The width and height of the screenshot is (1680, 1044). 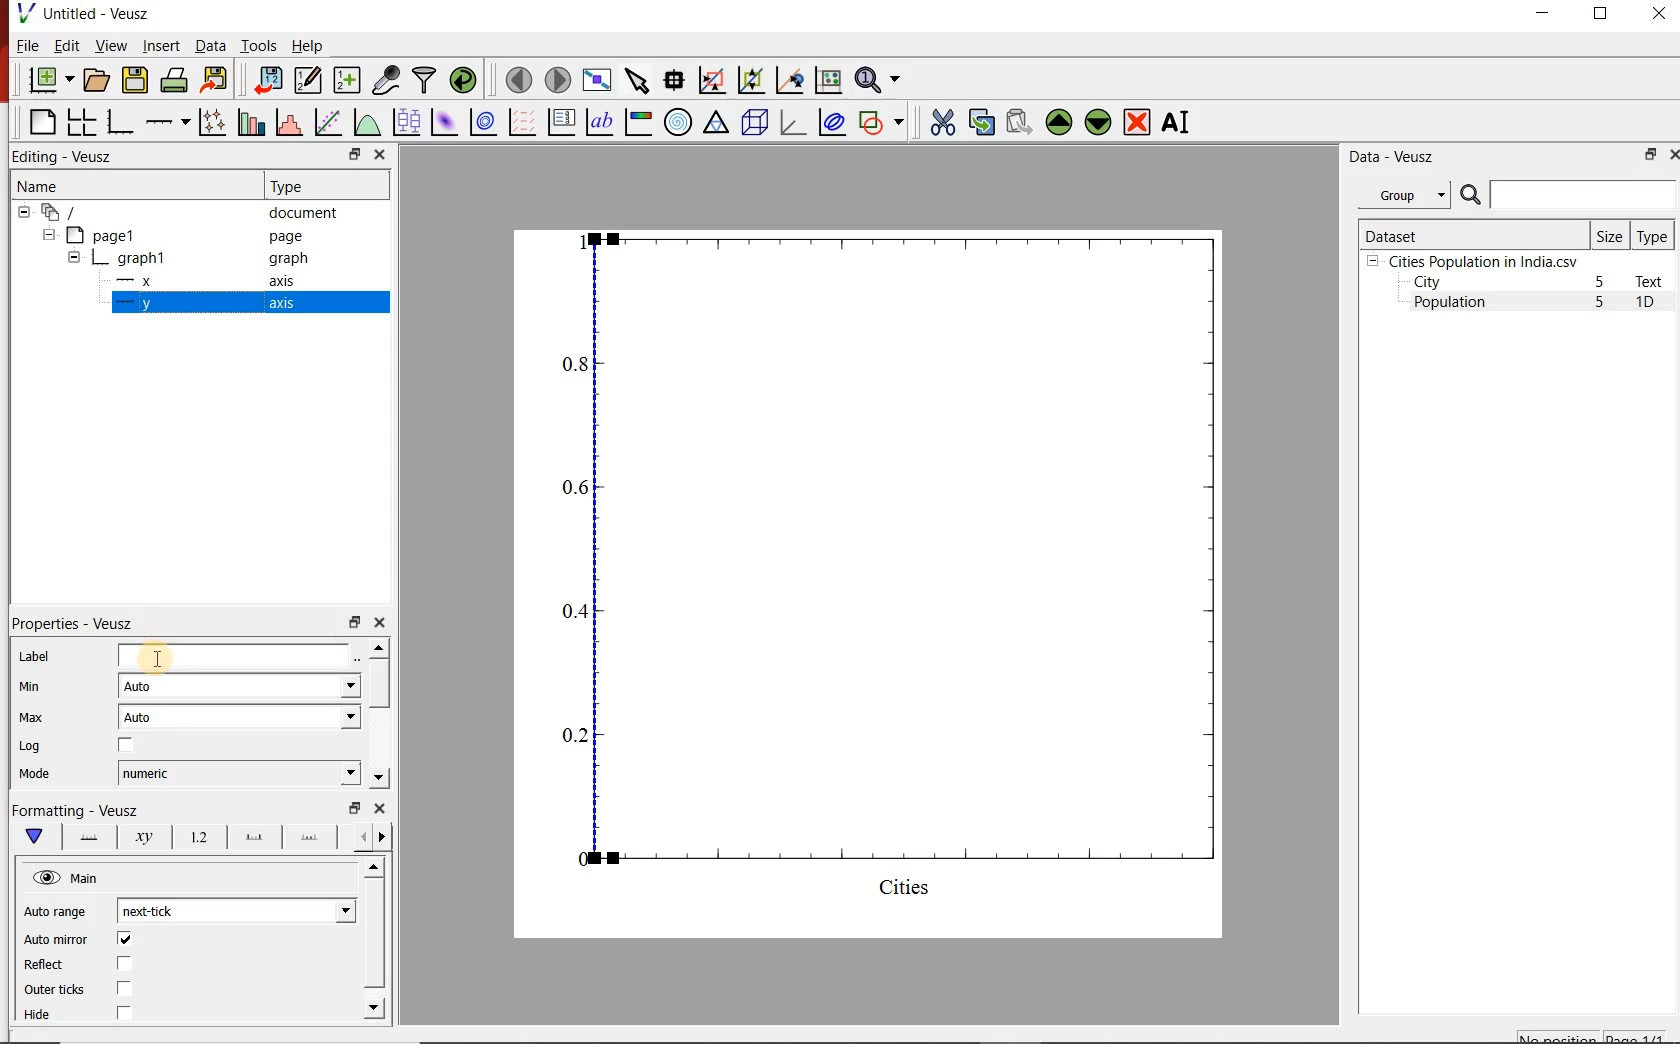 I want to click on check/uncheck, so click(x=125, y=963).